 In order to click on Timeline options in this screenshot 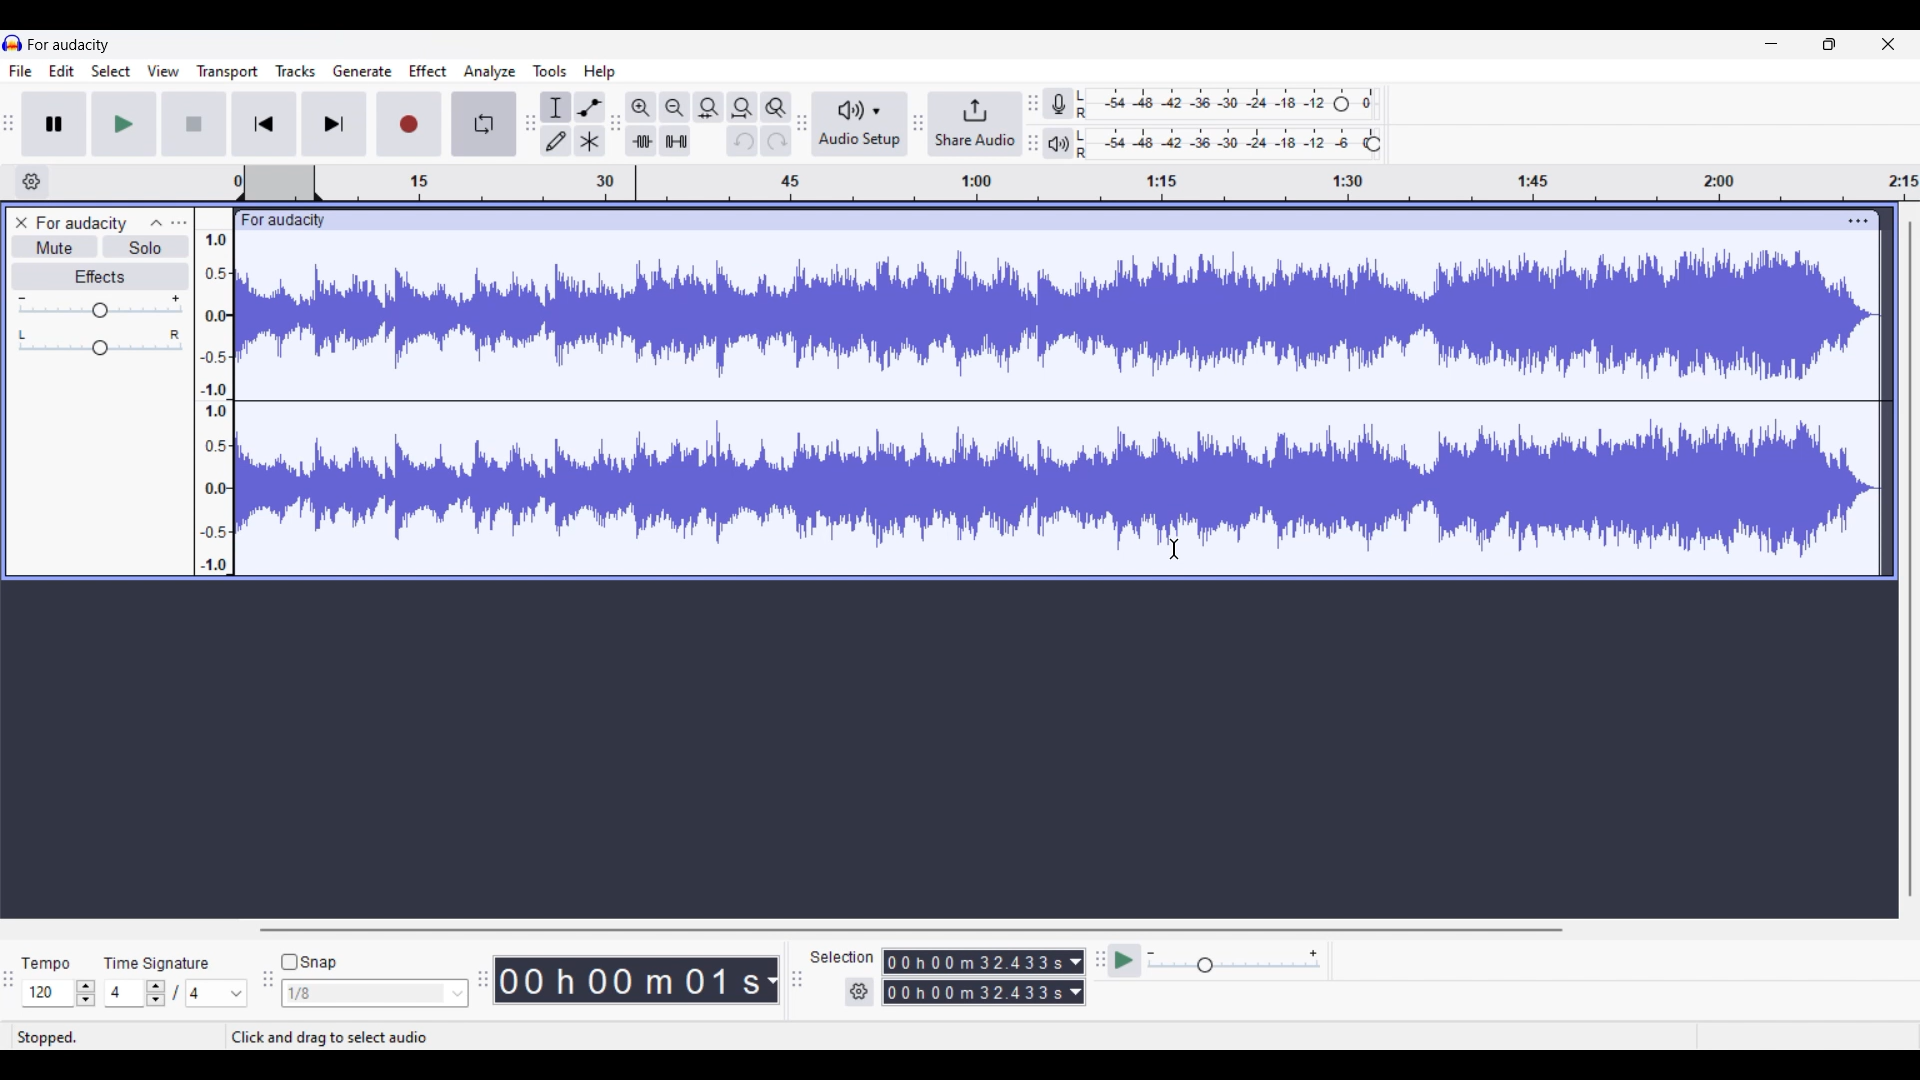, I will do `click(32, 182)`.